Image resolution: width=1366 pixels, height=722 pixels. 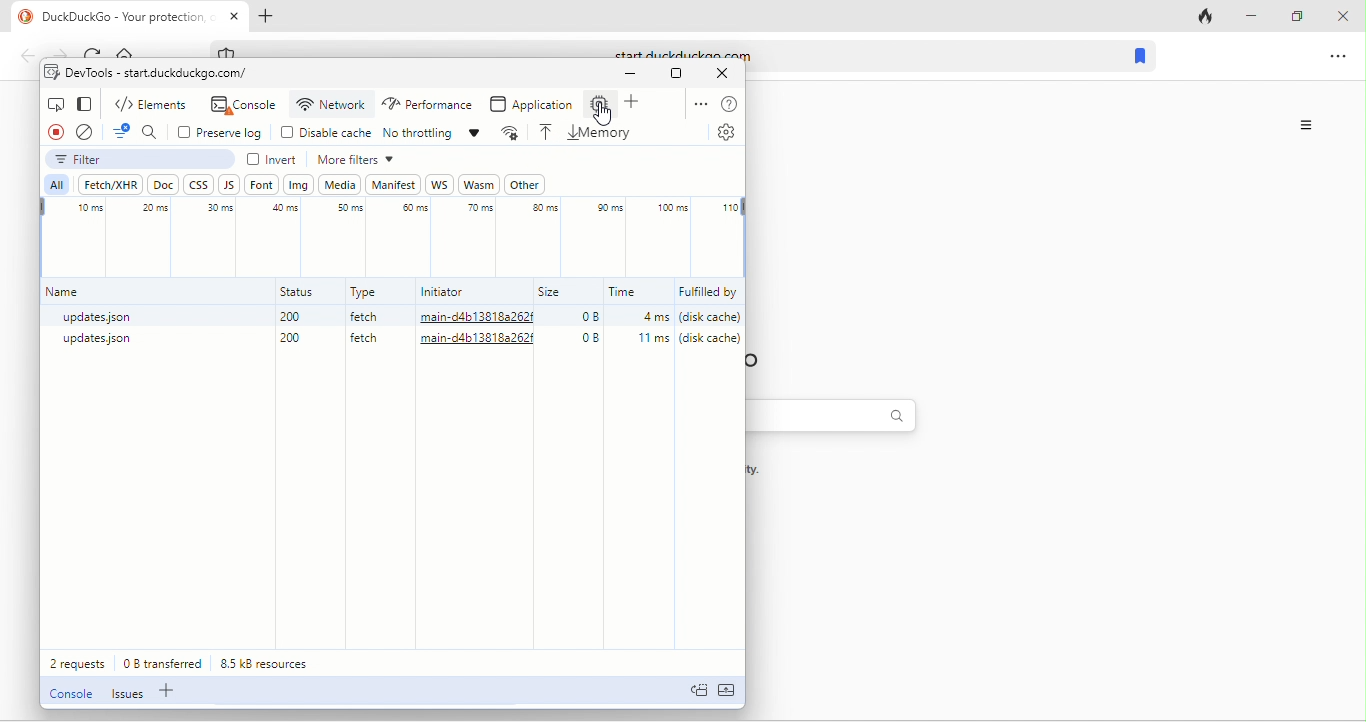 I want to click on font, so click(x=263, y=186).